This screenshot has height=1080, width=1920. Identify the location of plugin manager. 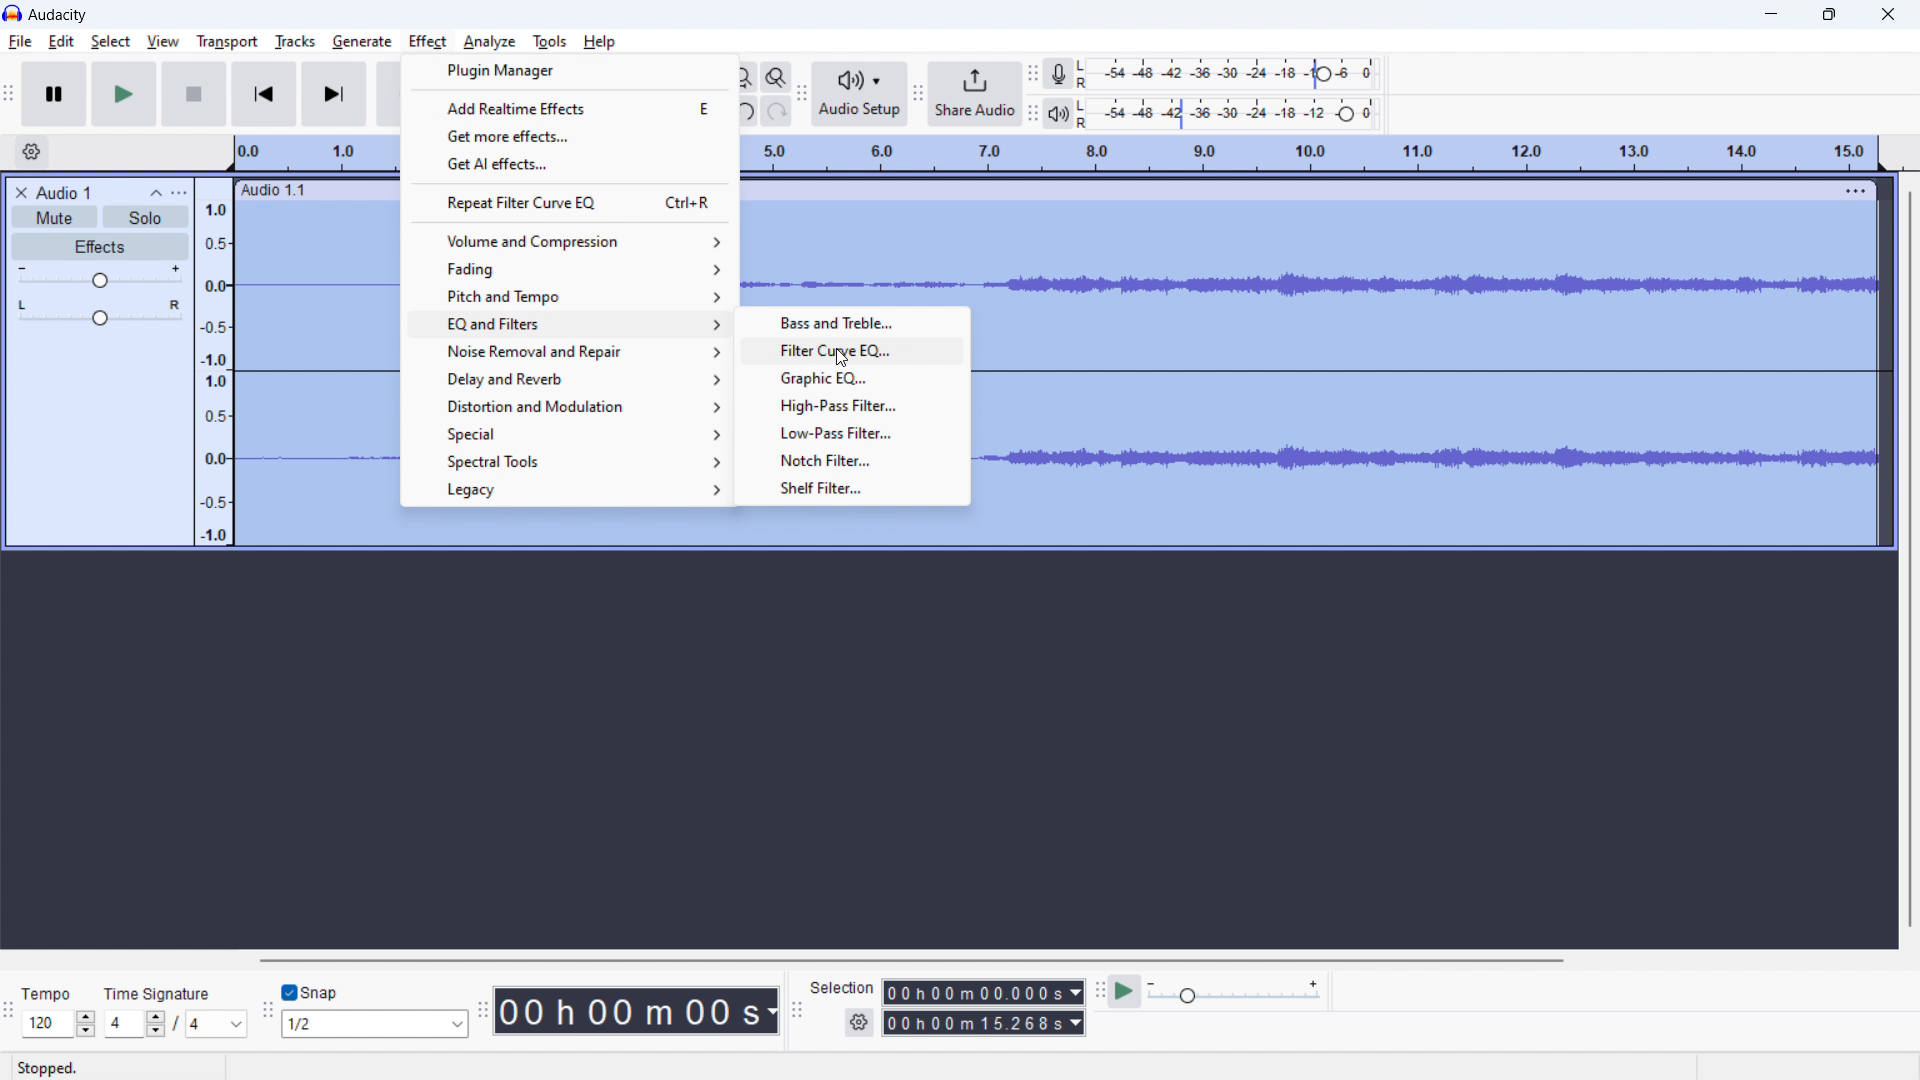
(569, 71).